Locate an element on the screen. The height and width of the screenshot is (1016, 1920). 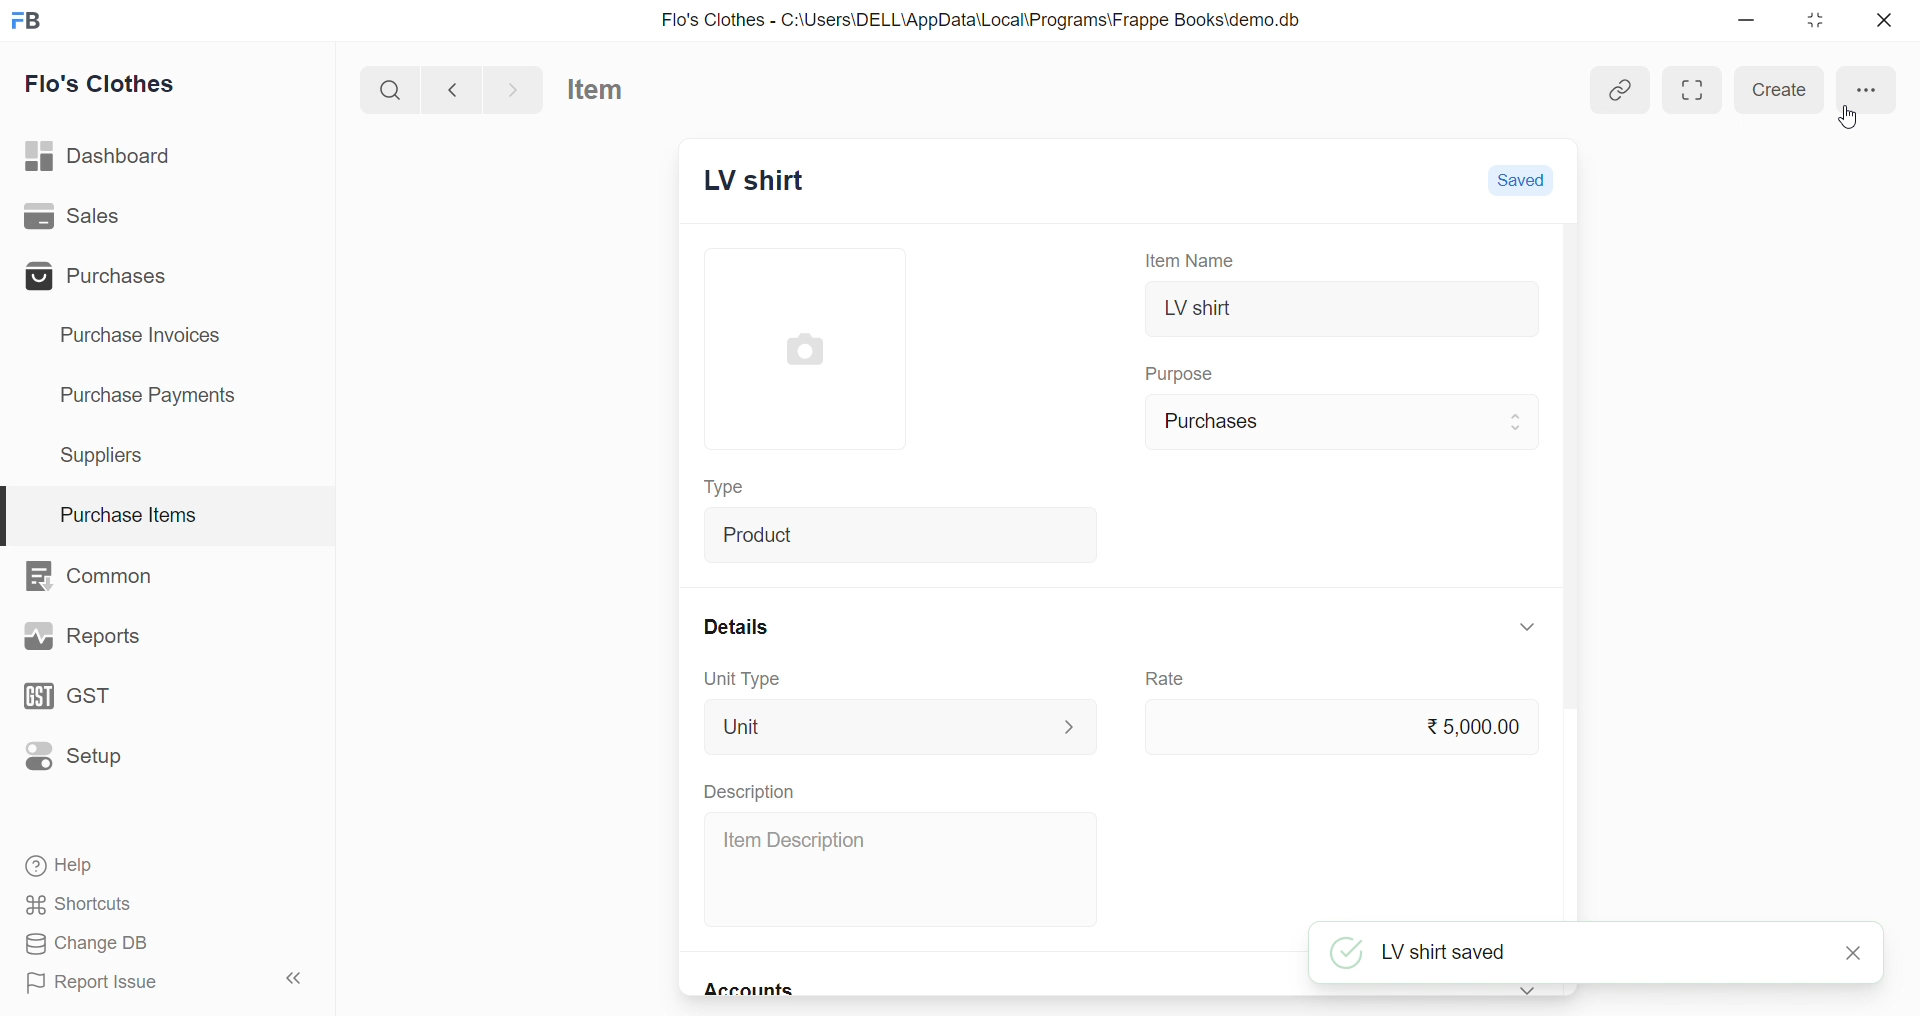
expand/collapse is located at coordinates (1528, 626).